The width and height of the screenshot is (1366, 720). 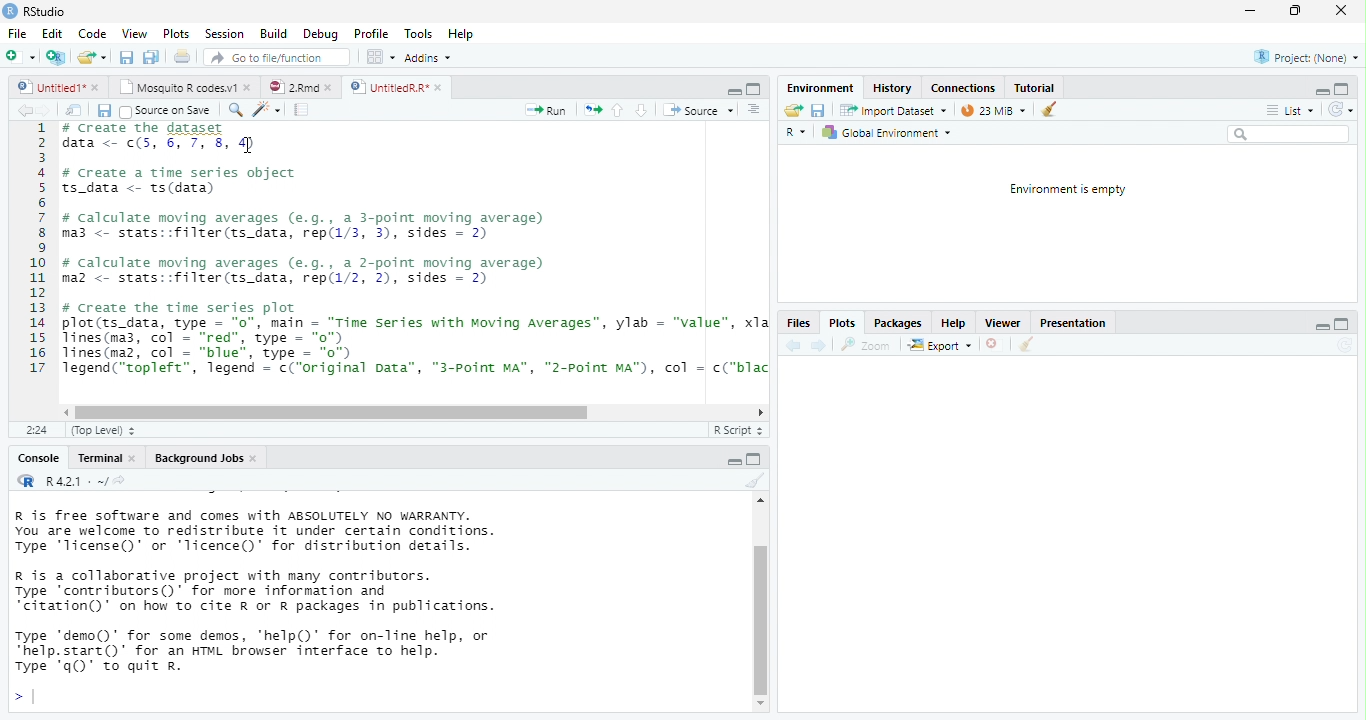 What do you see at coordinates (291, 87) in the screenshot?
I see `2Rmd` at bounding box center [291, 87].